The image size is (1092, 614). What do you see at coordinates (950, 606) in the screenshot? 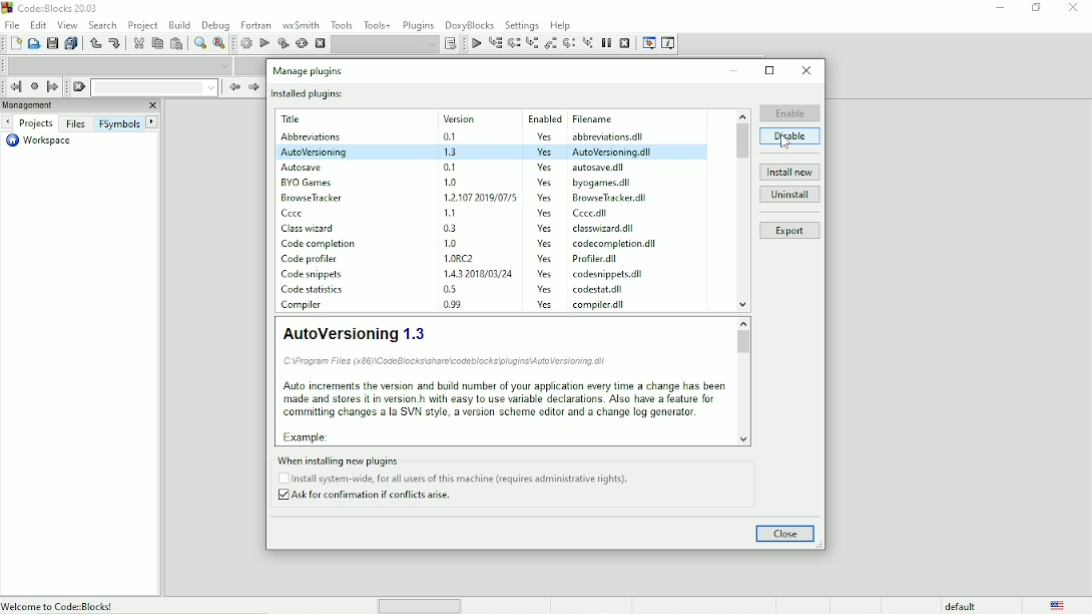
I see `Default` at bounding box center [950, 606].